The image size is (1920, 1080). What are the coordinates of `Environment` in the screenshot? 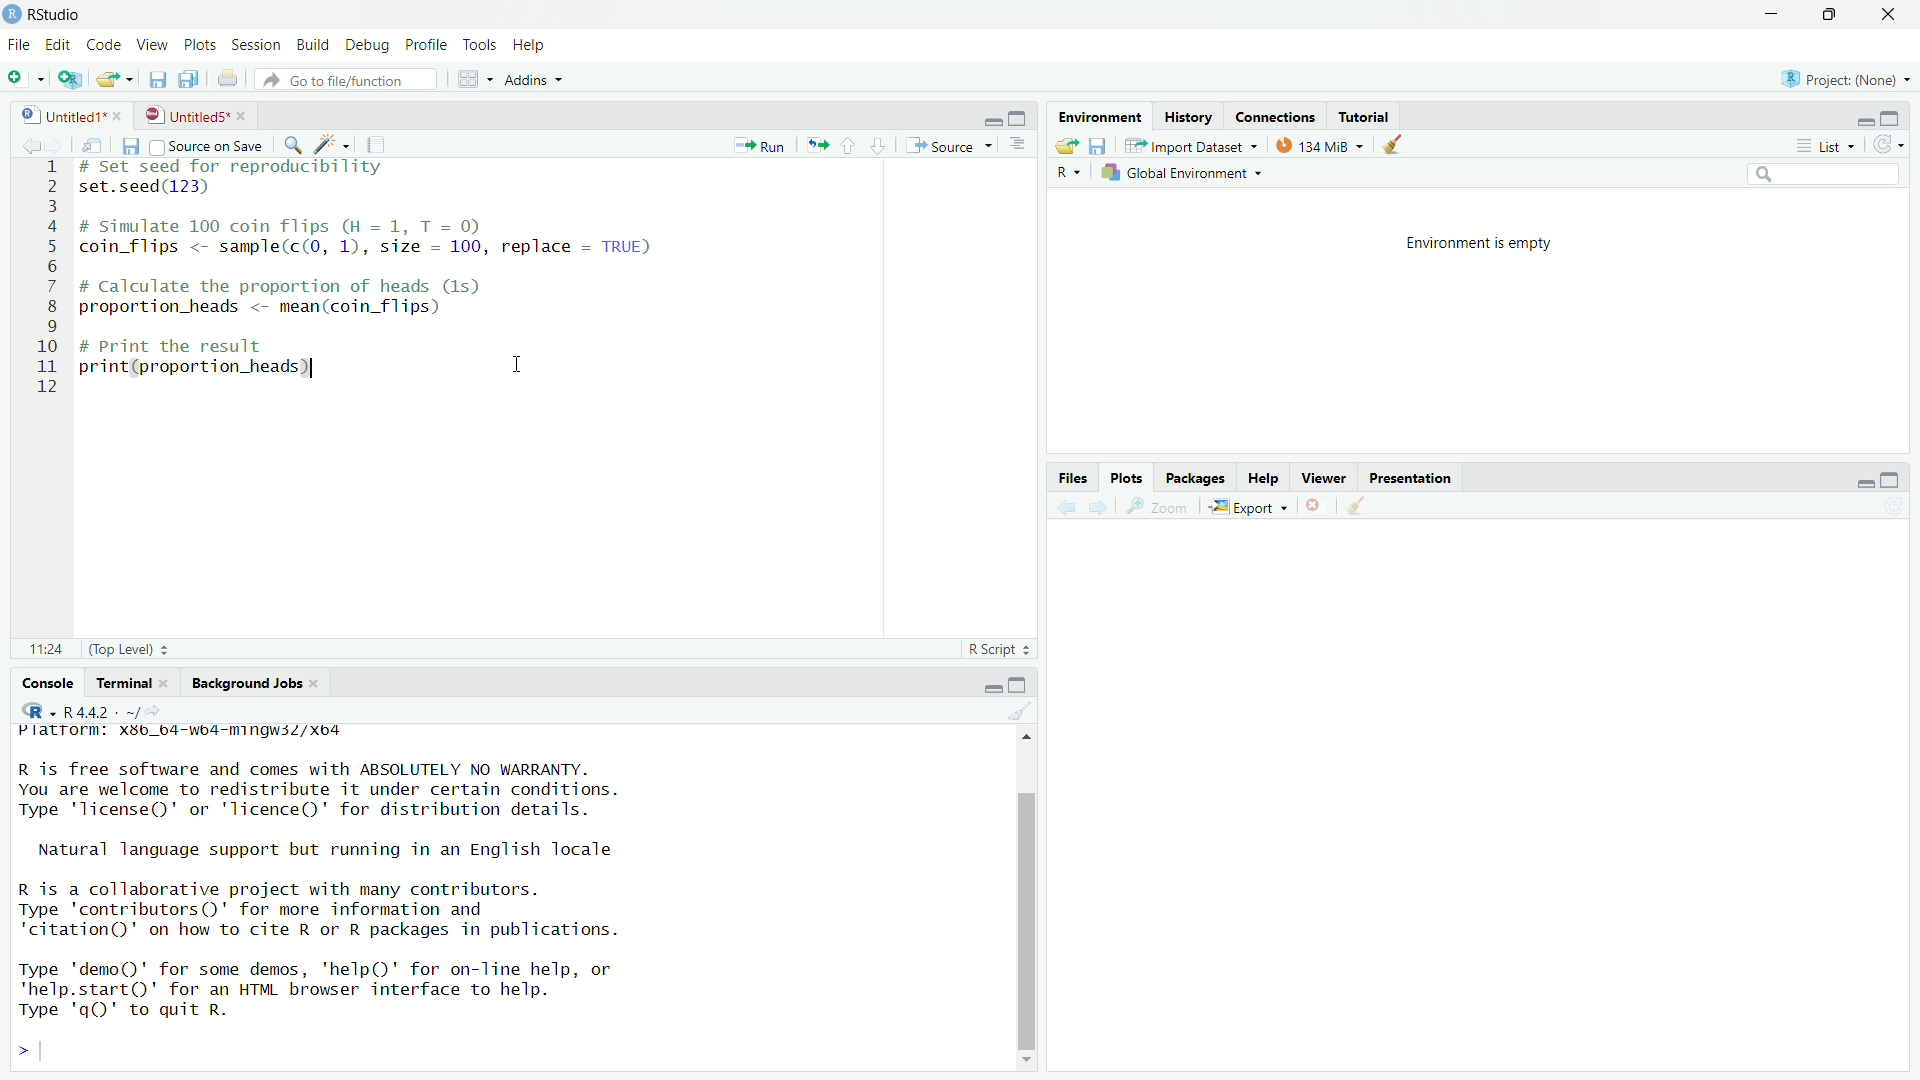 It's located at (1101, 117).